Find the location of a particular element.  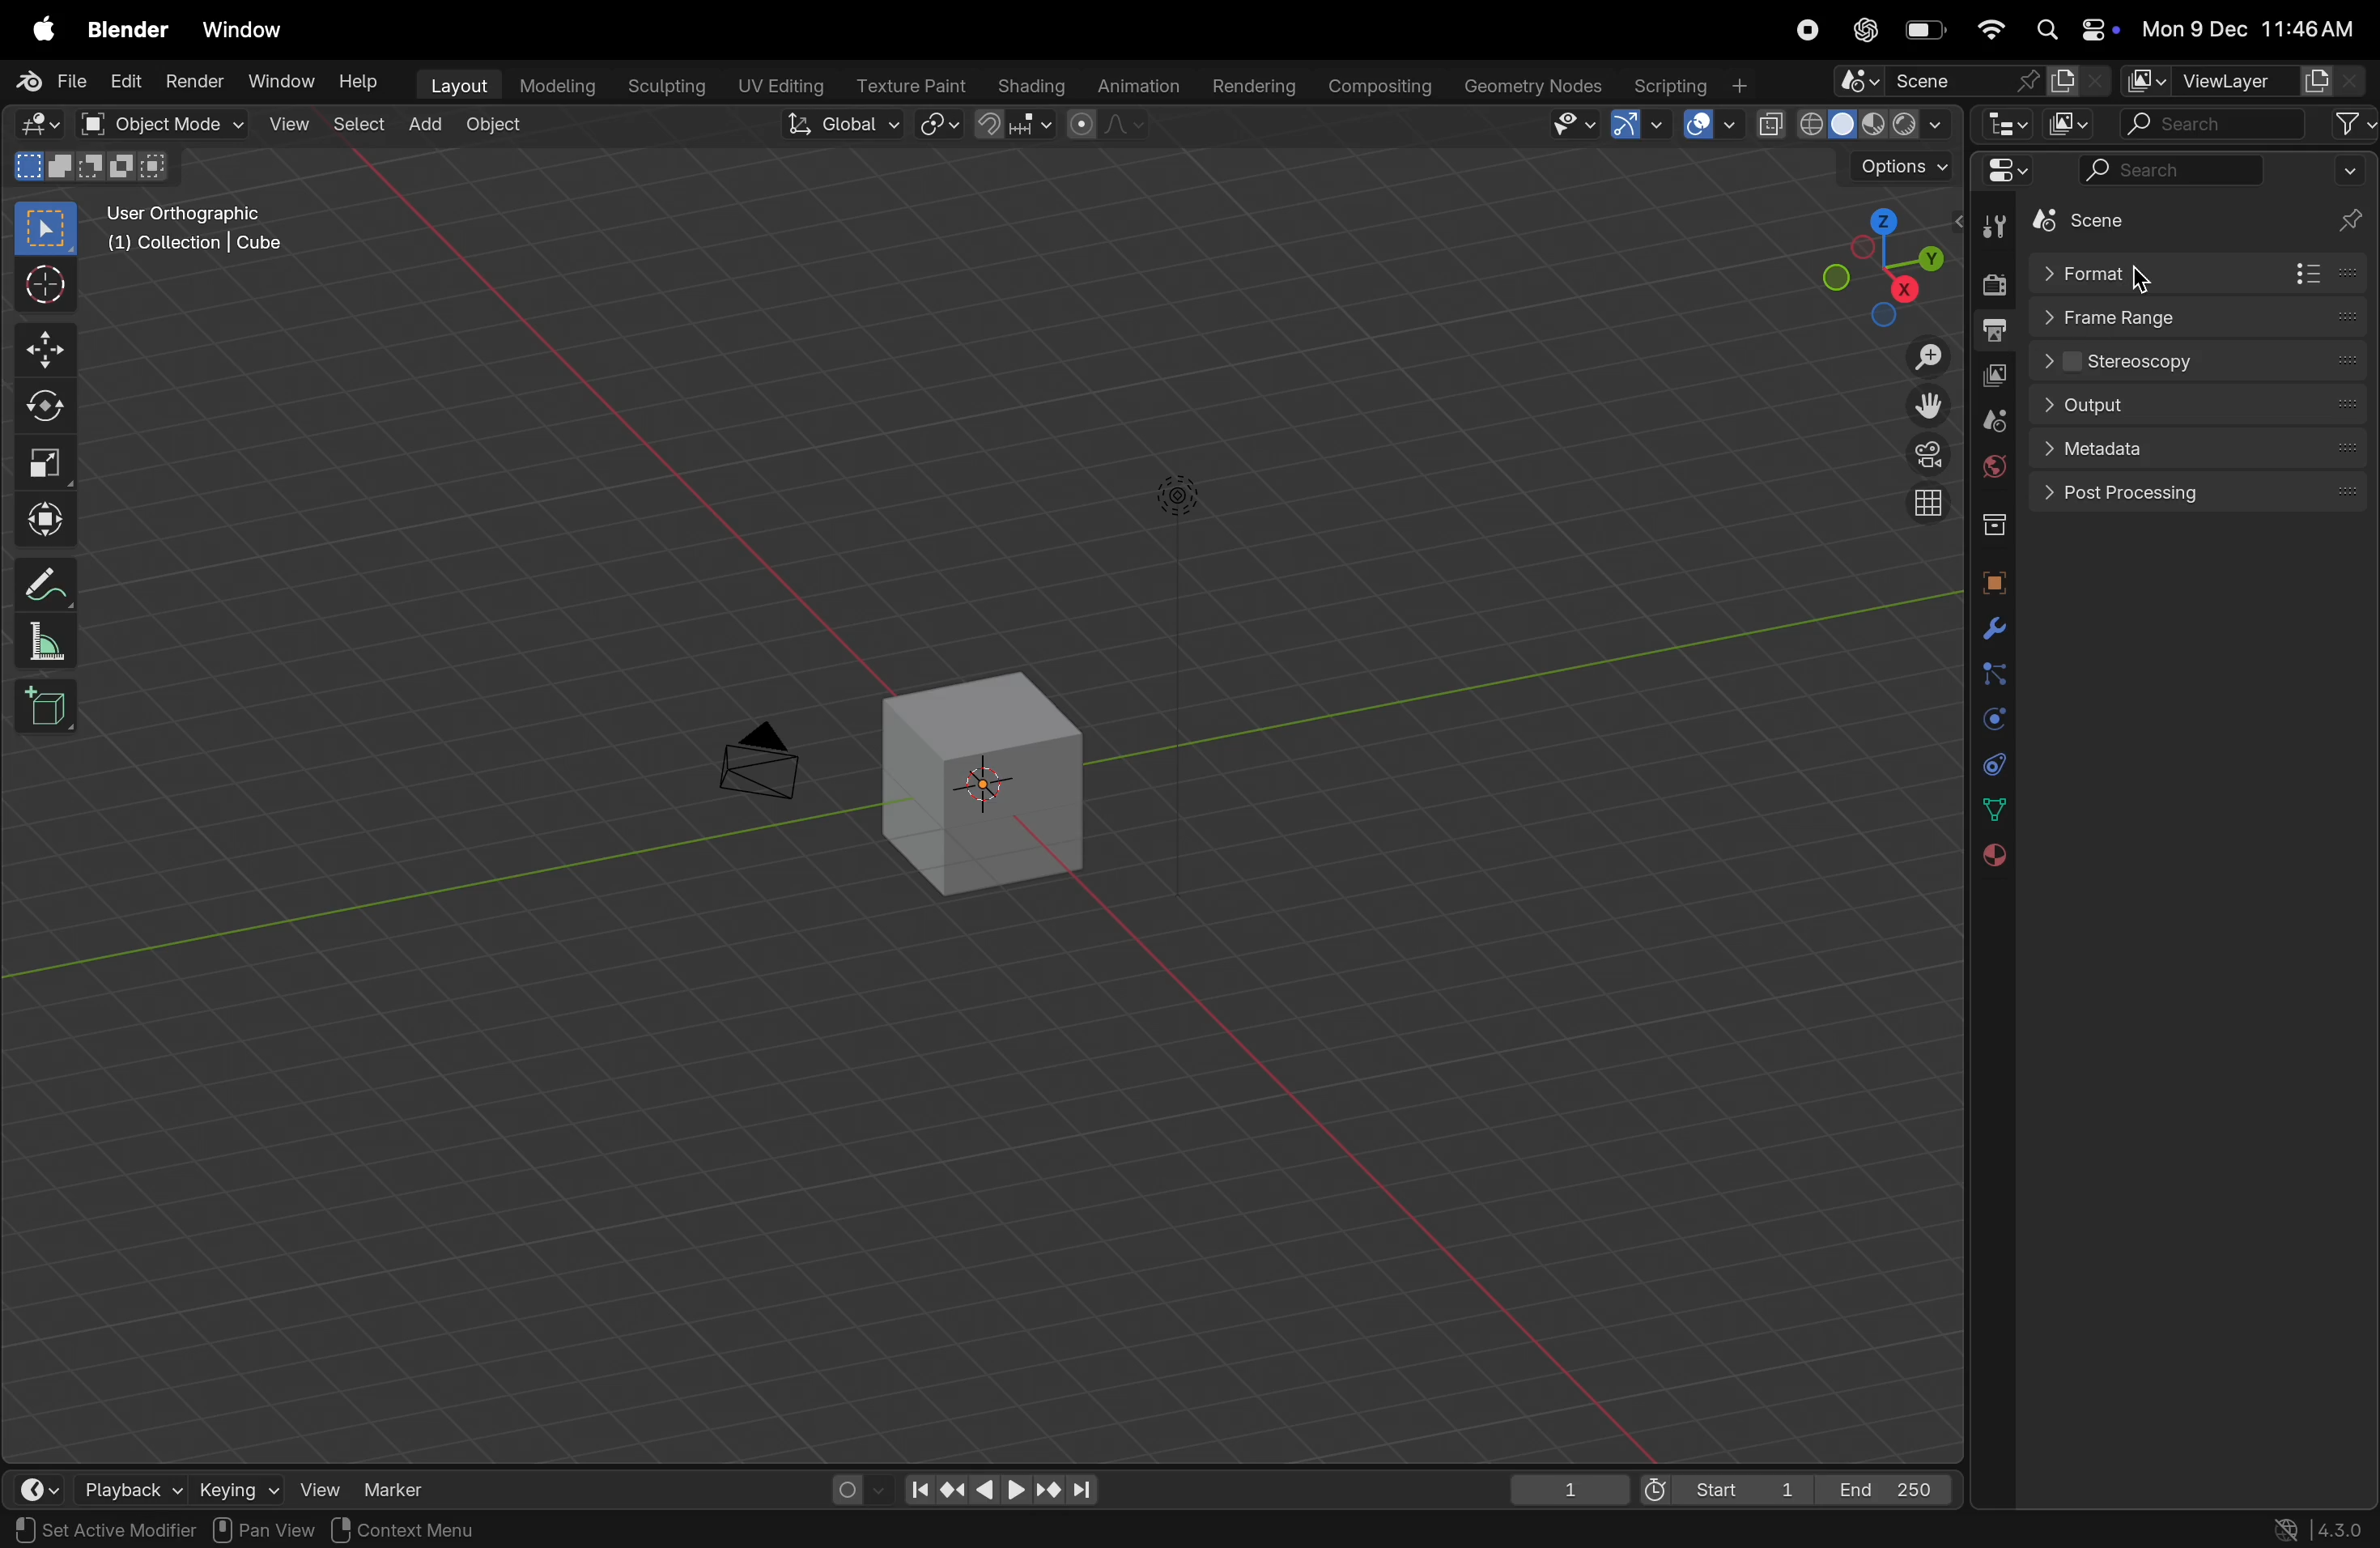

filter is located at coordinates (2355, 125).